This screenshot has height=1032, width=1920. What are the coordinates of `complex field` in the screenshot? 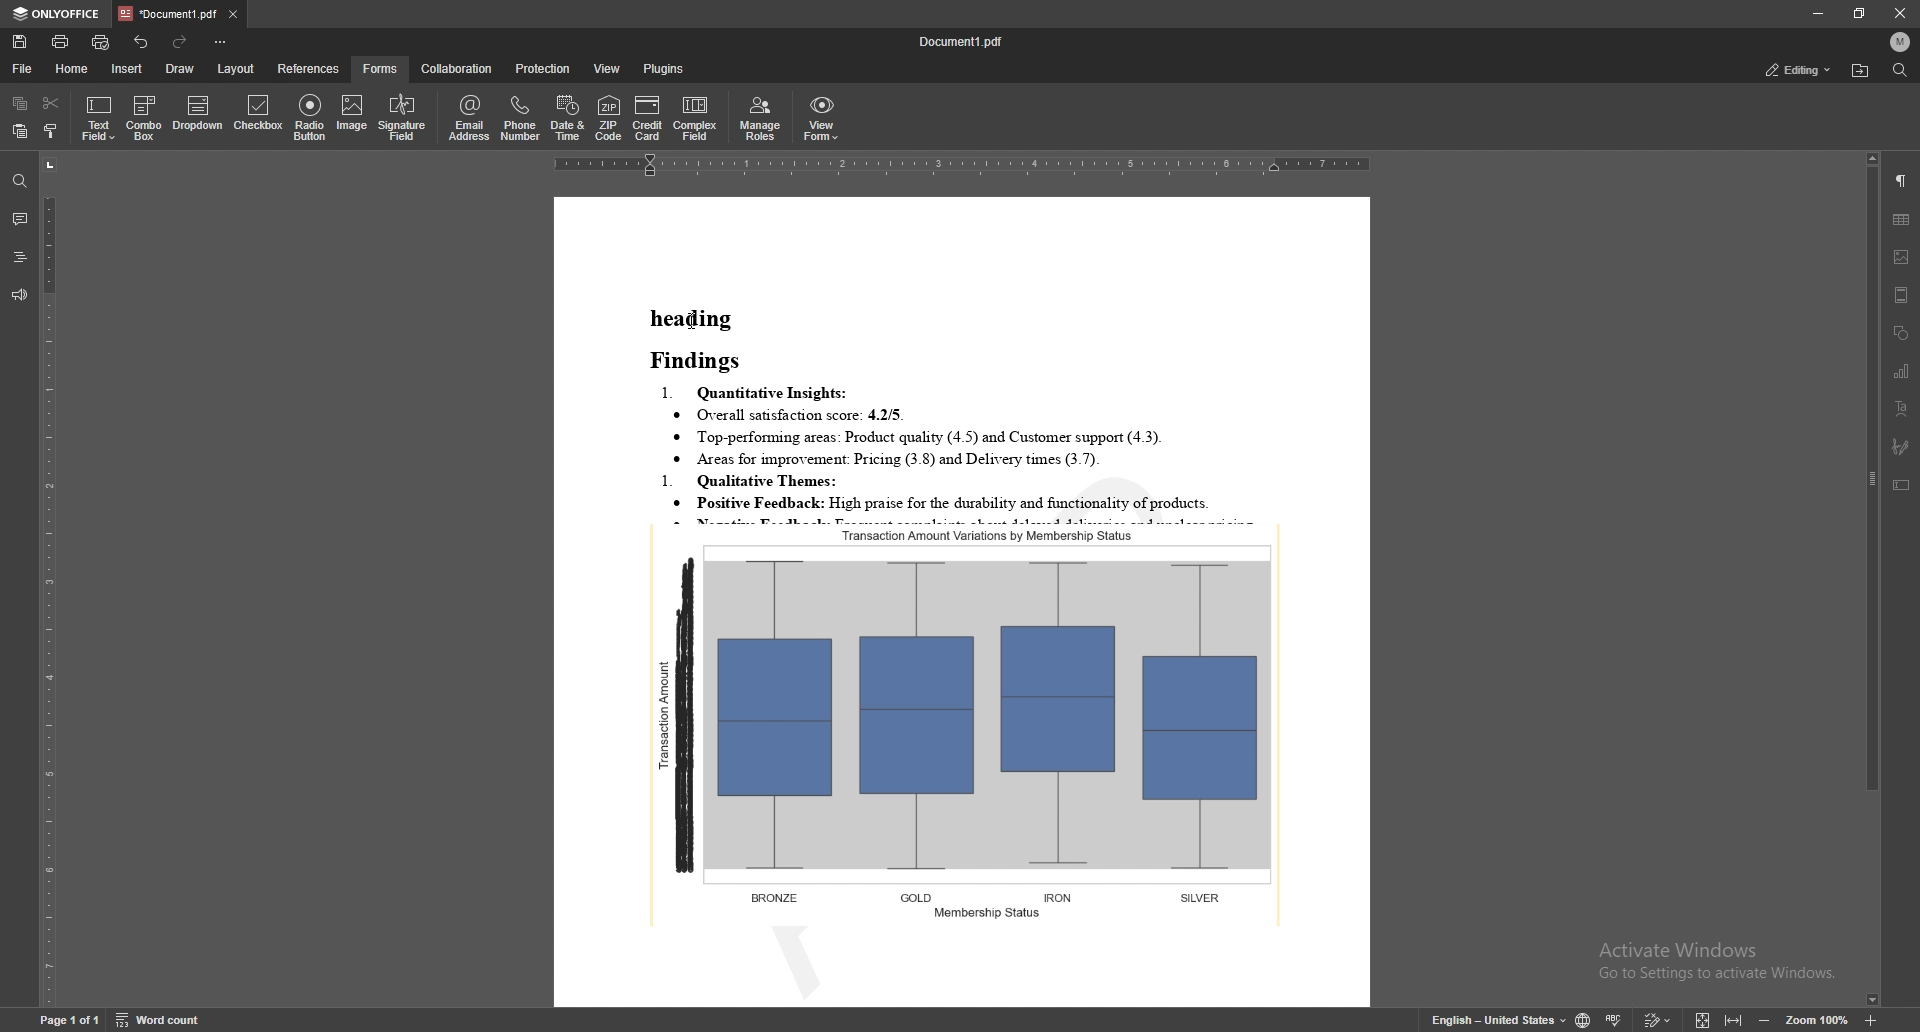 It's located at (697, 120).